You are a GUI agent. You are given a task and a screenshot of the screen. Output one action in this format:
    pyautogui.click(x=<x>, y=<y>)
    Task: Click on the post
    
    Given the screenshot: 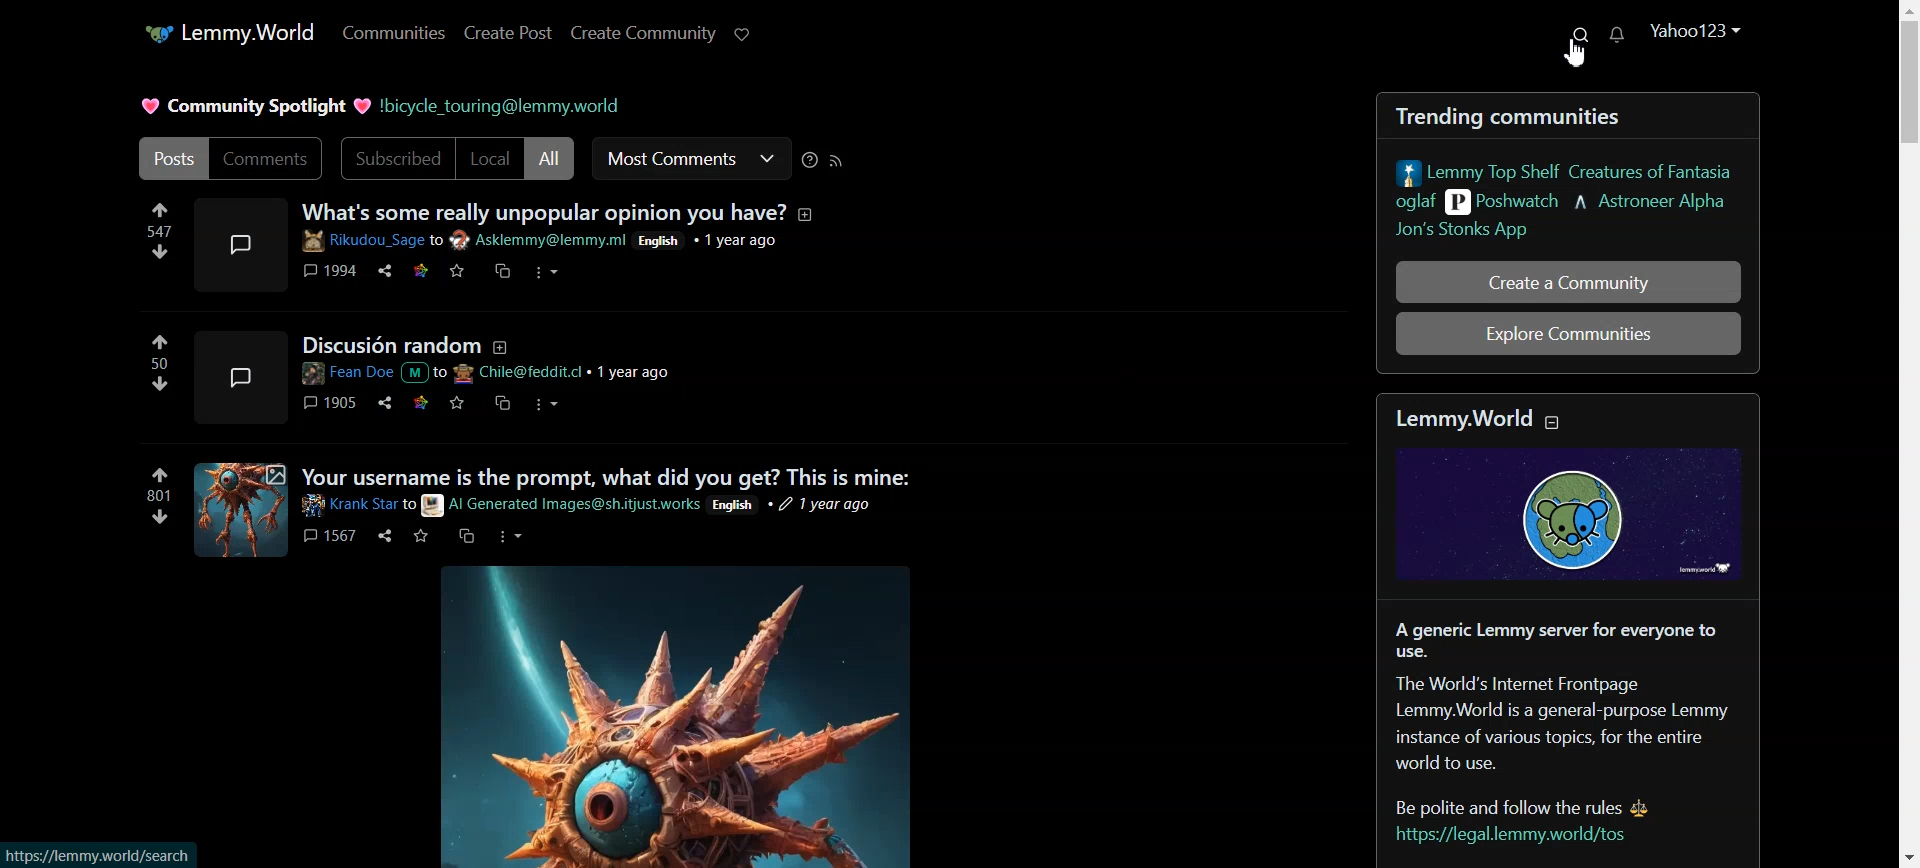 What is the action you would take?
    pyautogui.click(x=241, y=243)
    